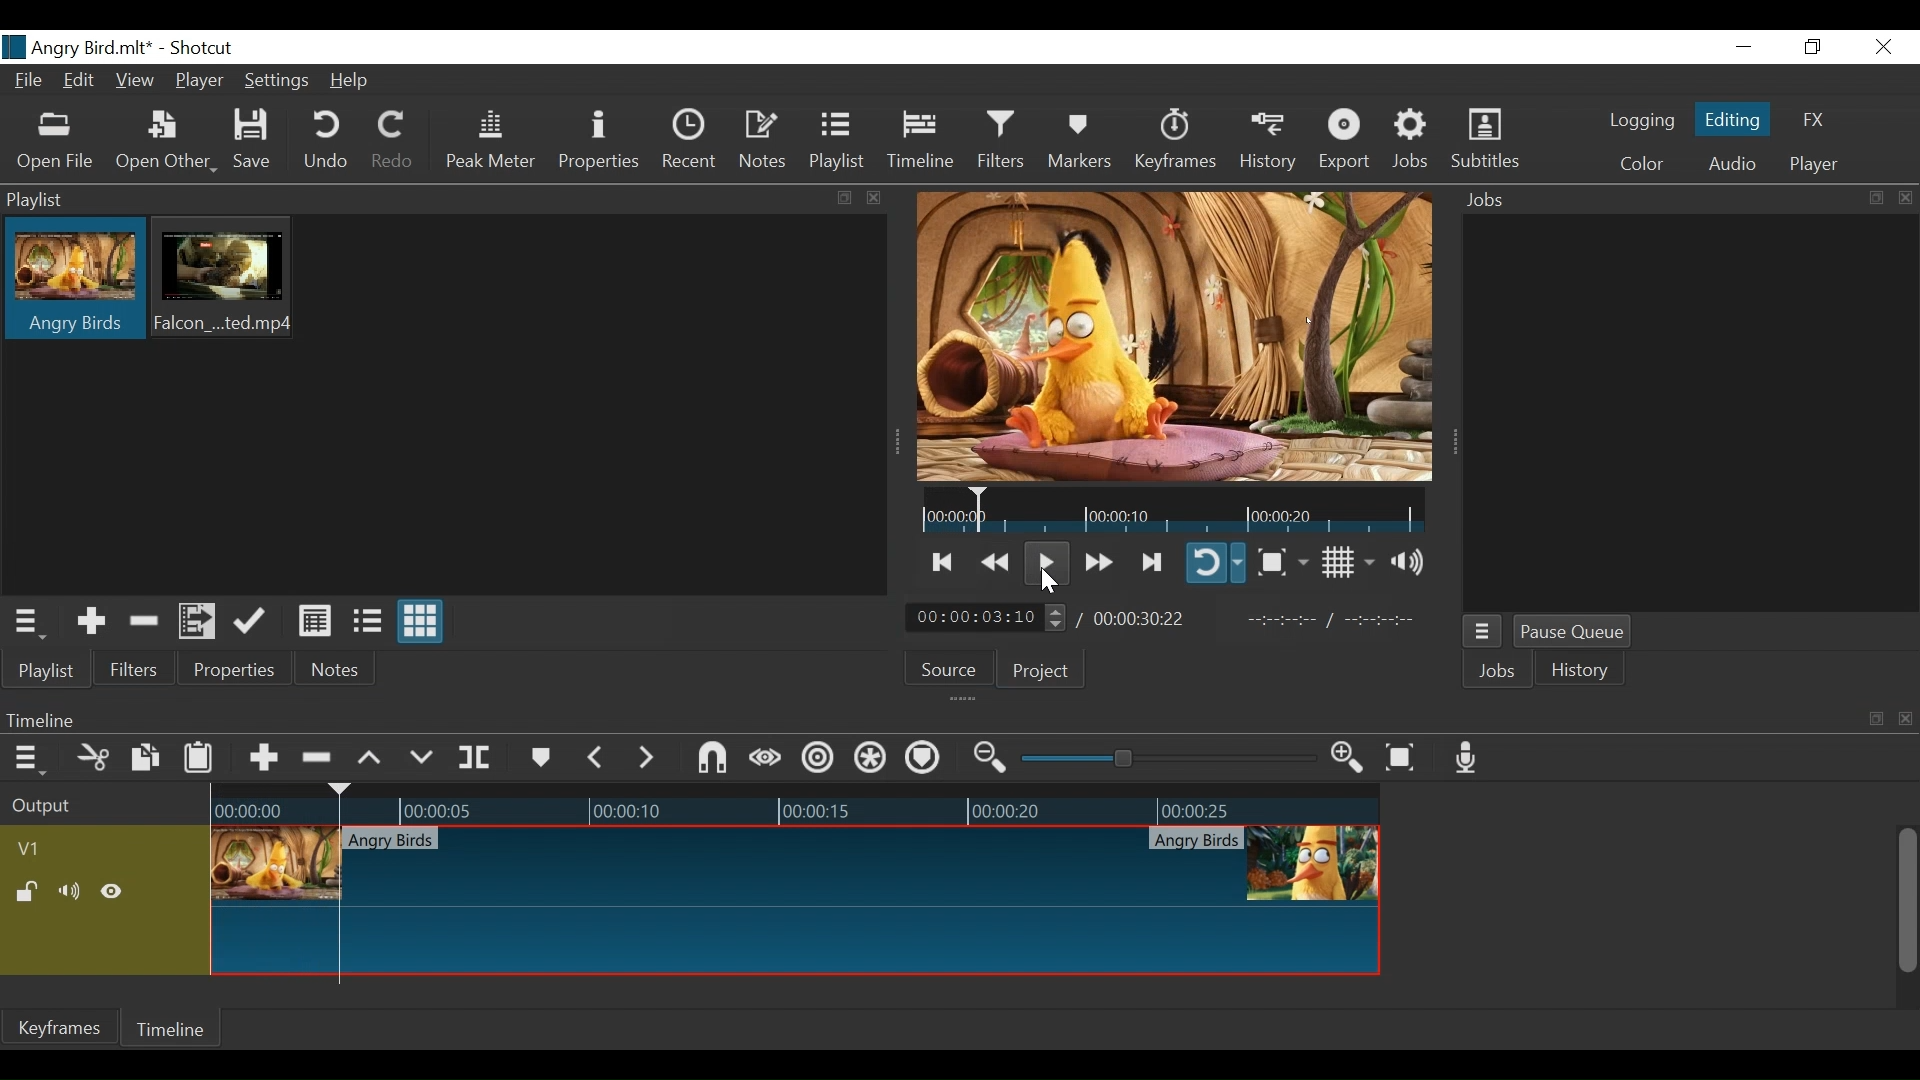  Describe the element at coordinates (199, 757) in the screenshot. I see `Paste` at that location.